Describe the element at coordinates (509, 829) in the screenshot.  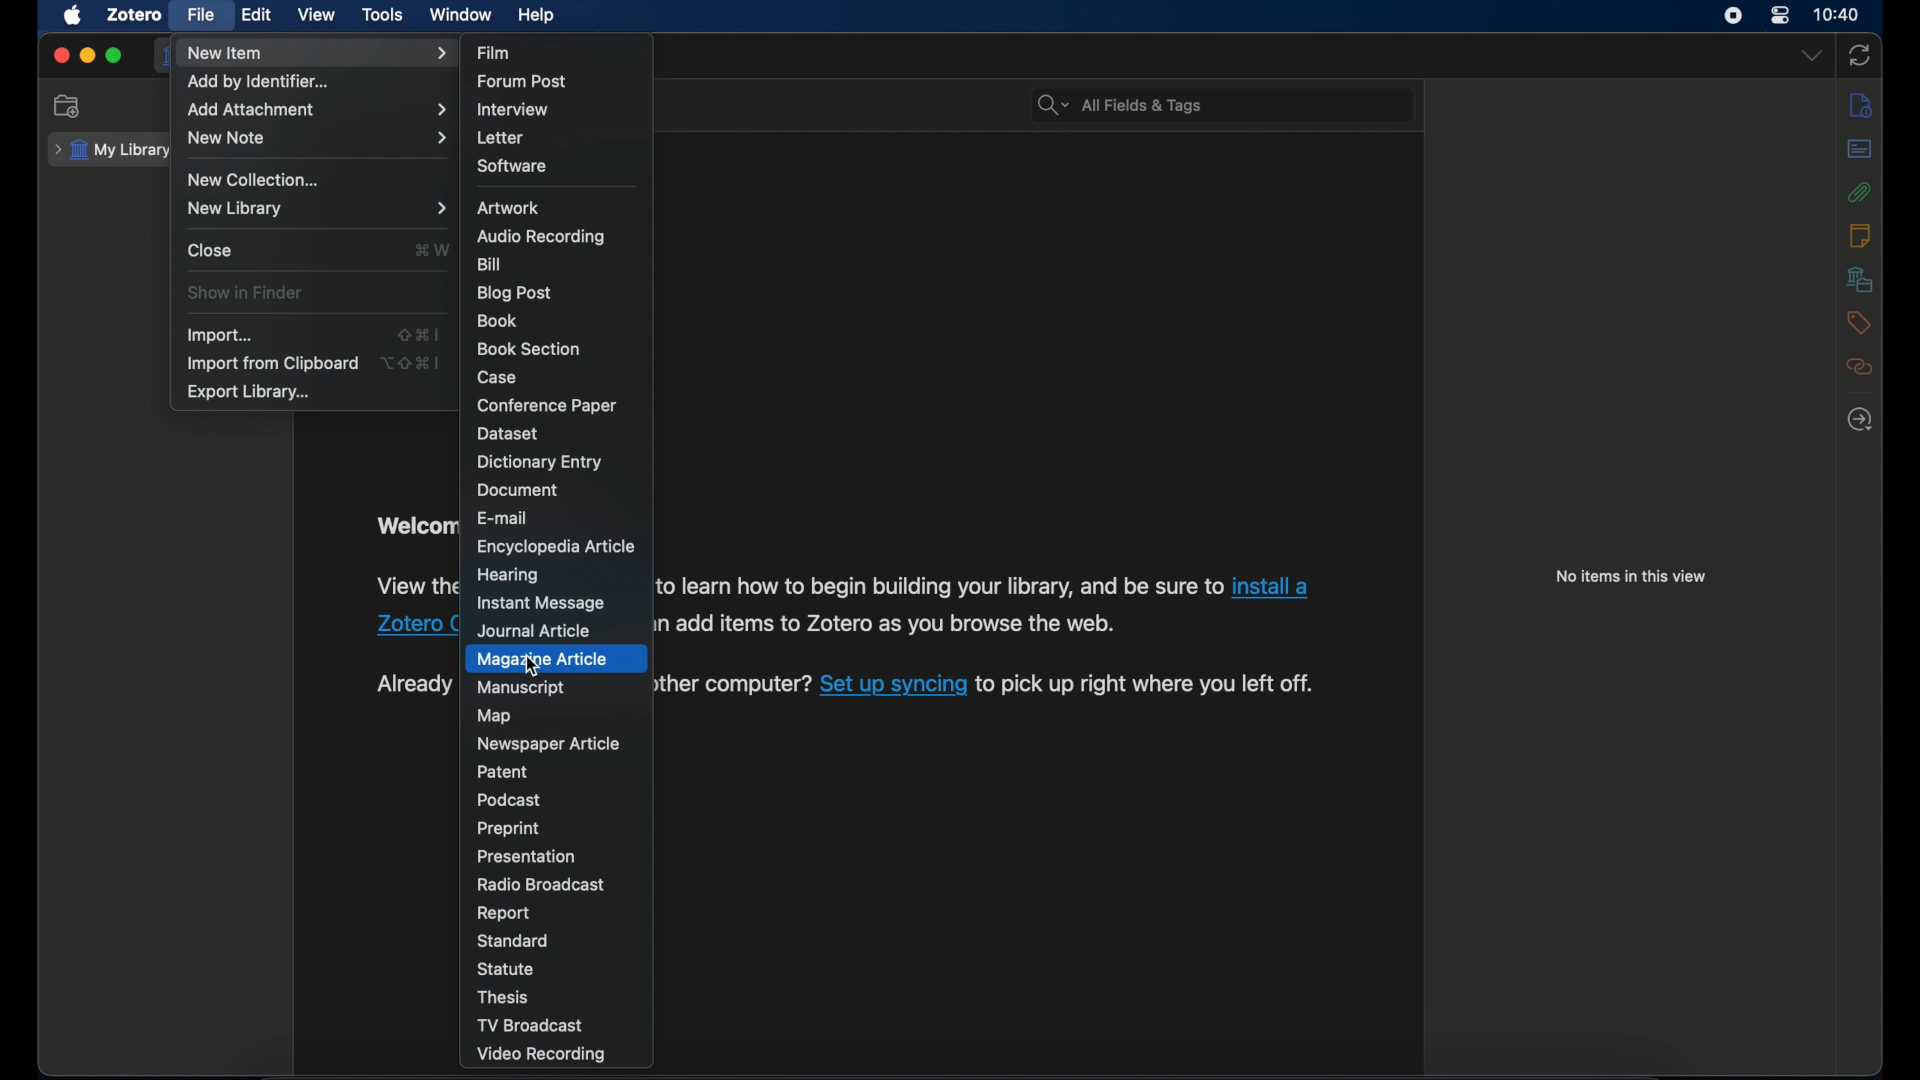
I see `preprint` at that location.